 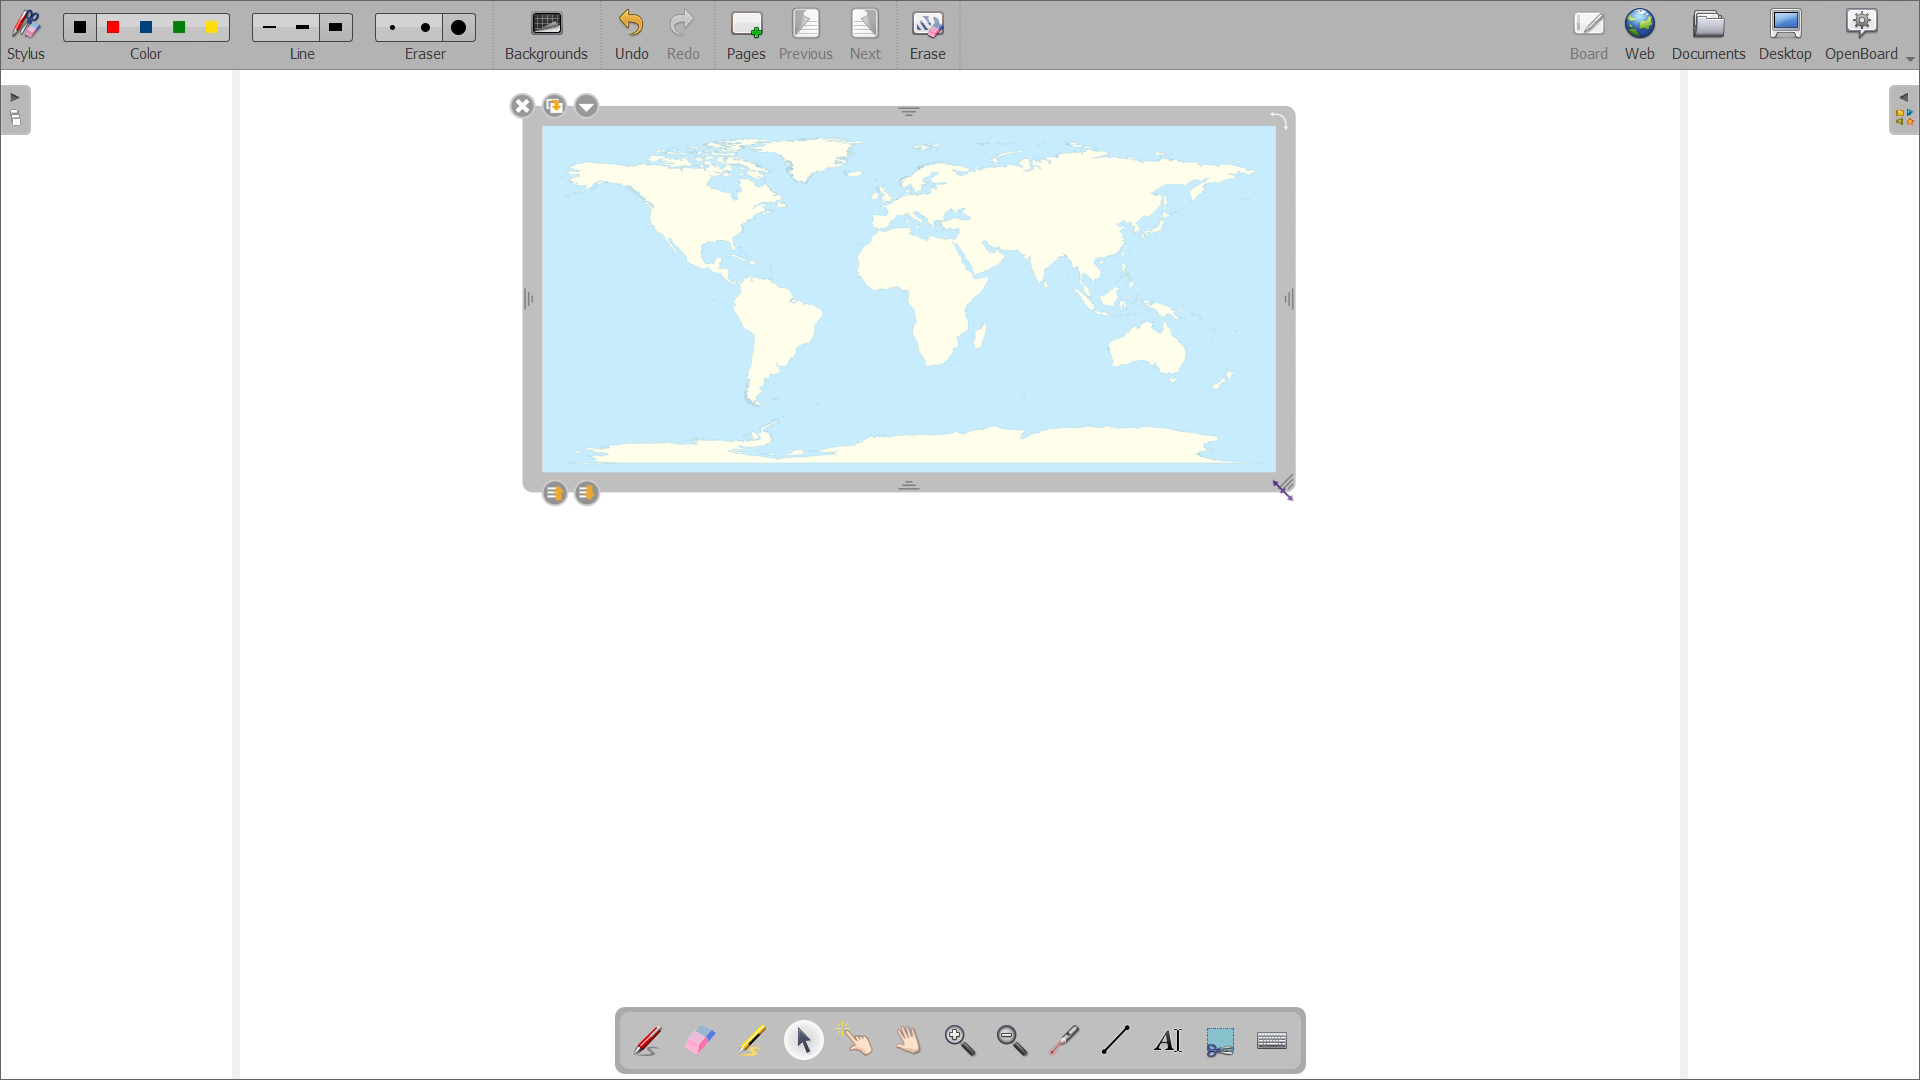 What do you see at coordinates (630, 34) in the screenshot?
I see `undo` at bounding box center [630, 34].